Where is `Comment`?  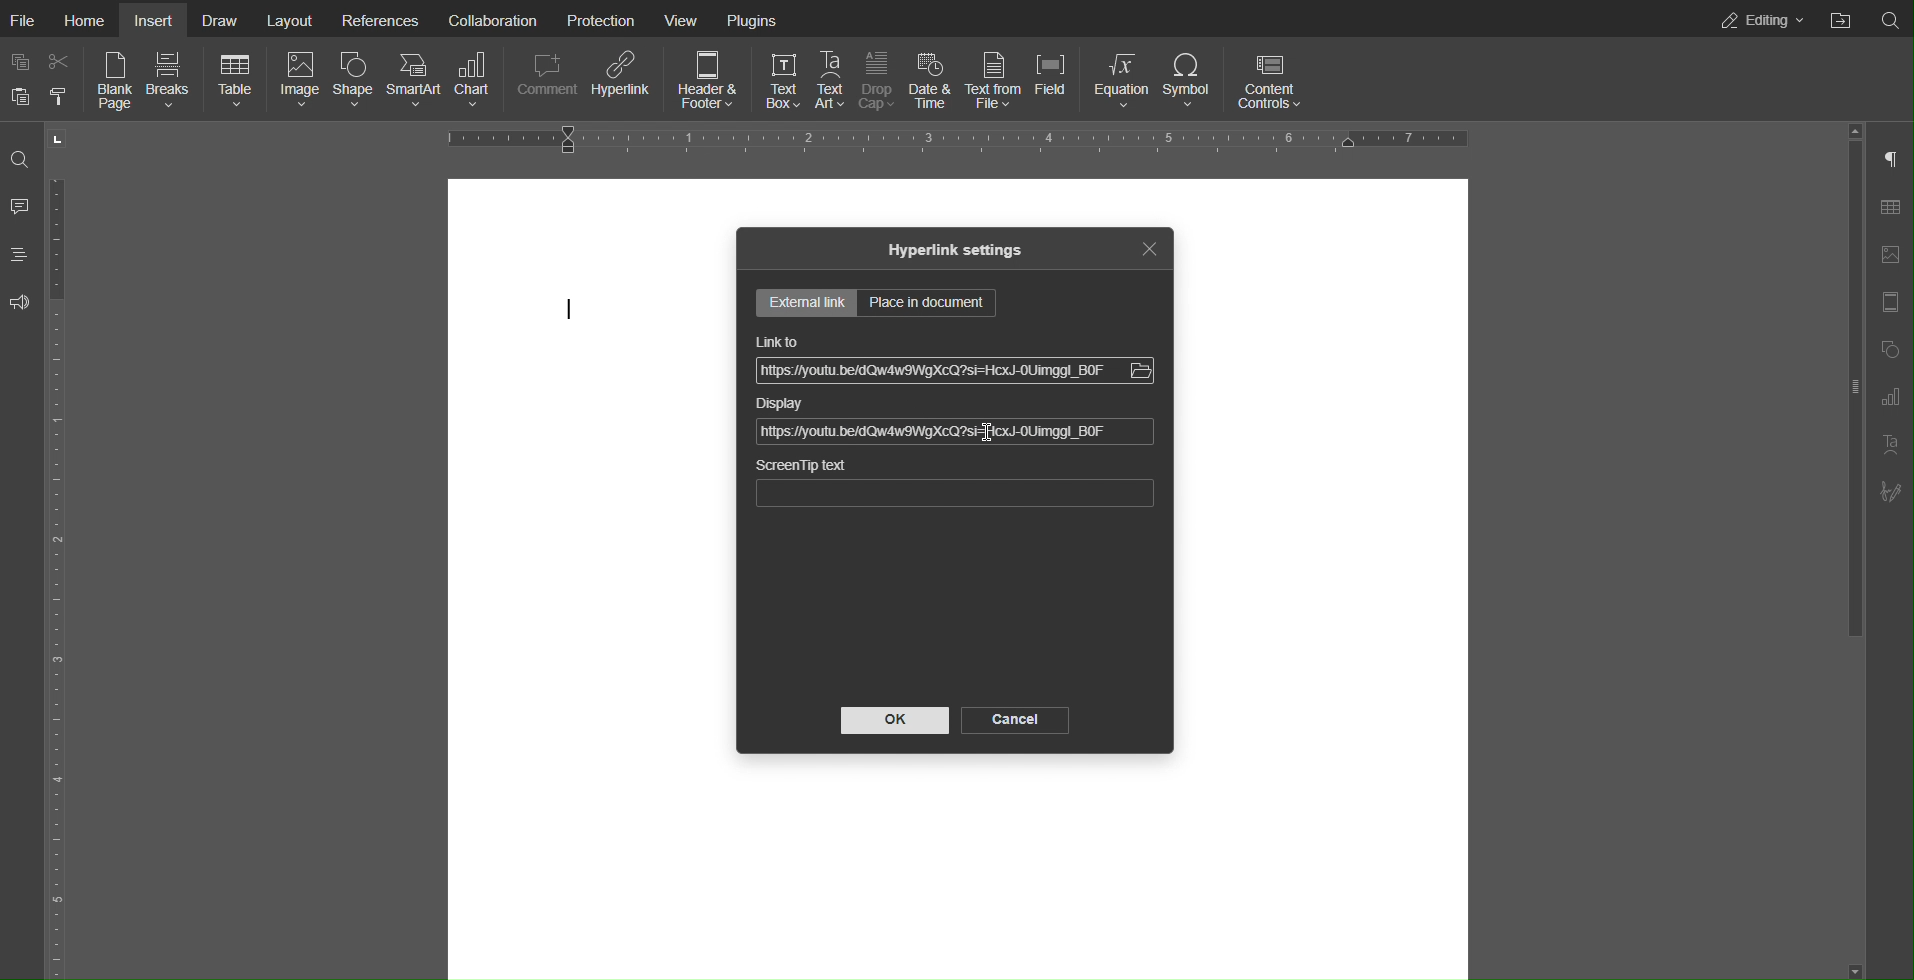 Comment is located at coordinates (19, 206).